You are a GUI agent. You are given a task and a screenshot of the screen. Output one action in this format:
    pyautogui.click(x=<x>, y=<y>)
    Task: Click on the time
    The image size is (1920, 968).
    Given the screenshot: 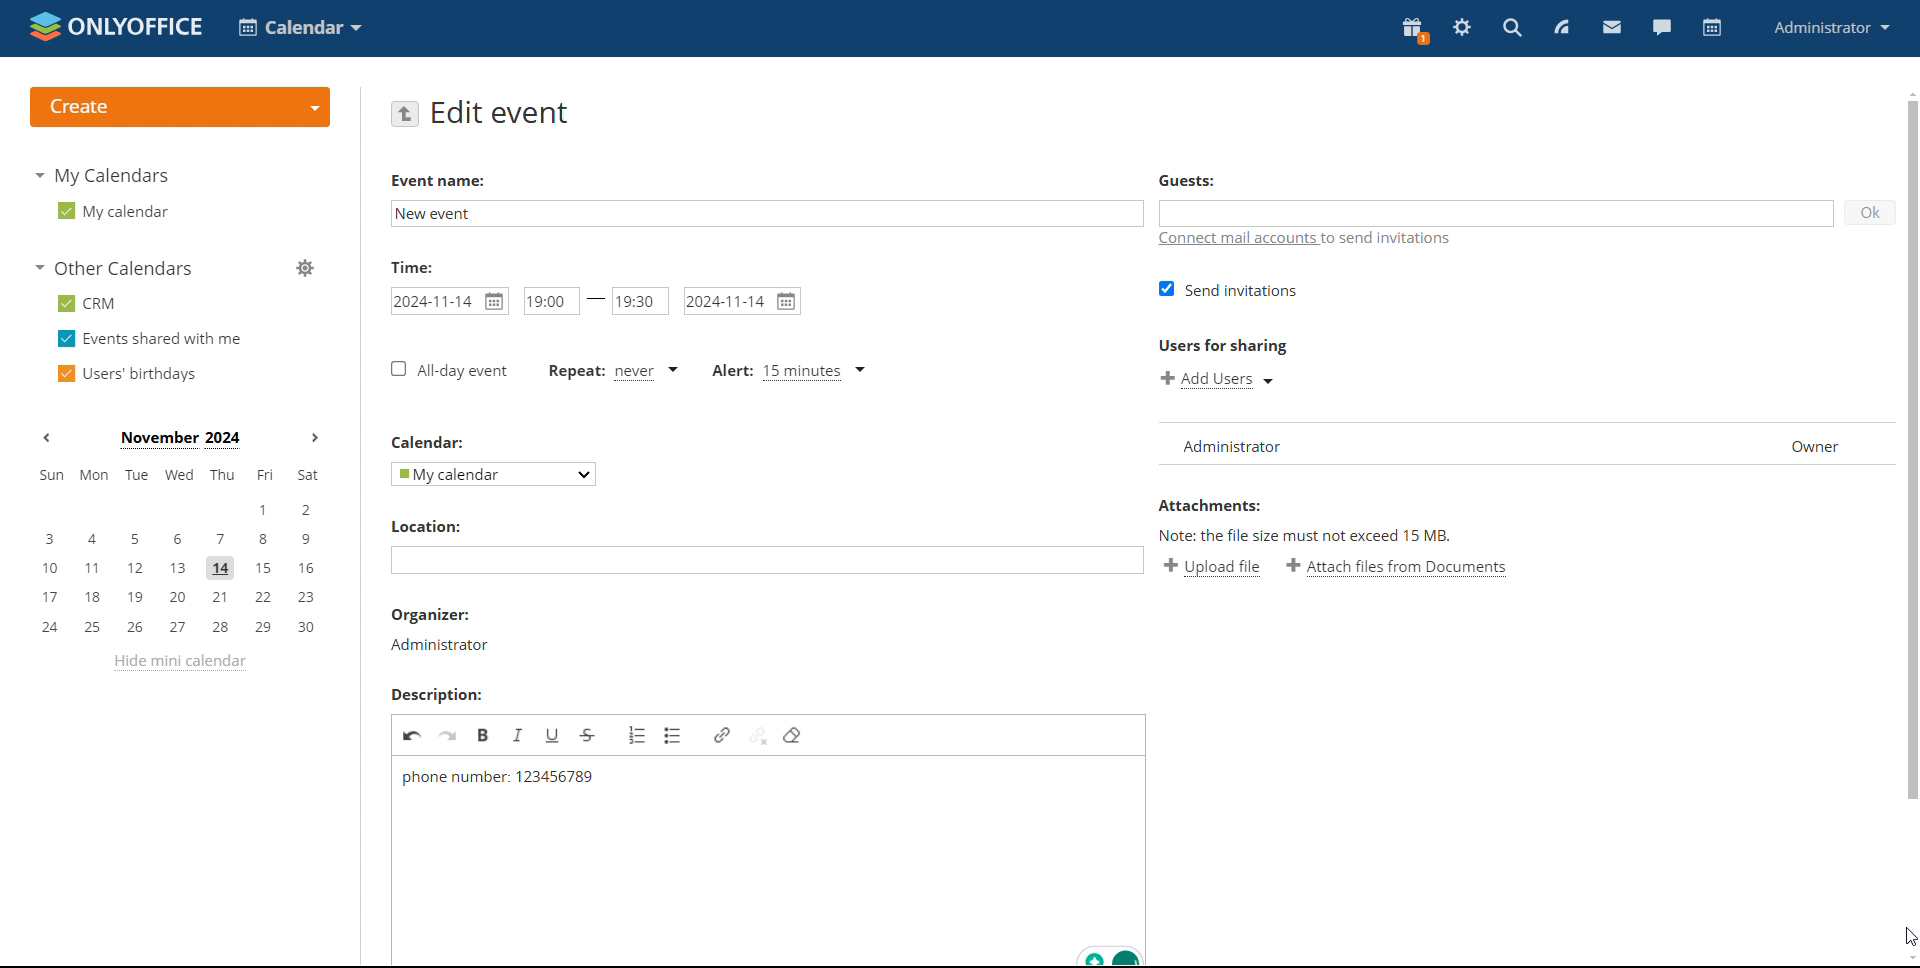 What is the action you would take?
    pyautogui.click(x=418, y=266)
    